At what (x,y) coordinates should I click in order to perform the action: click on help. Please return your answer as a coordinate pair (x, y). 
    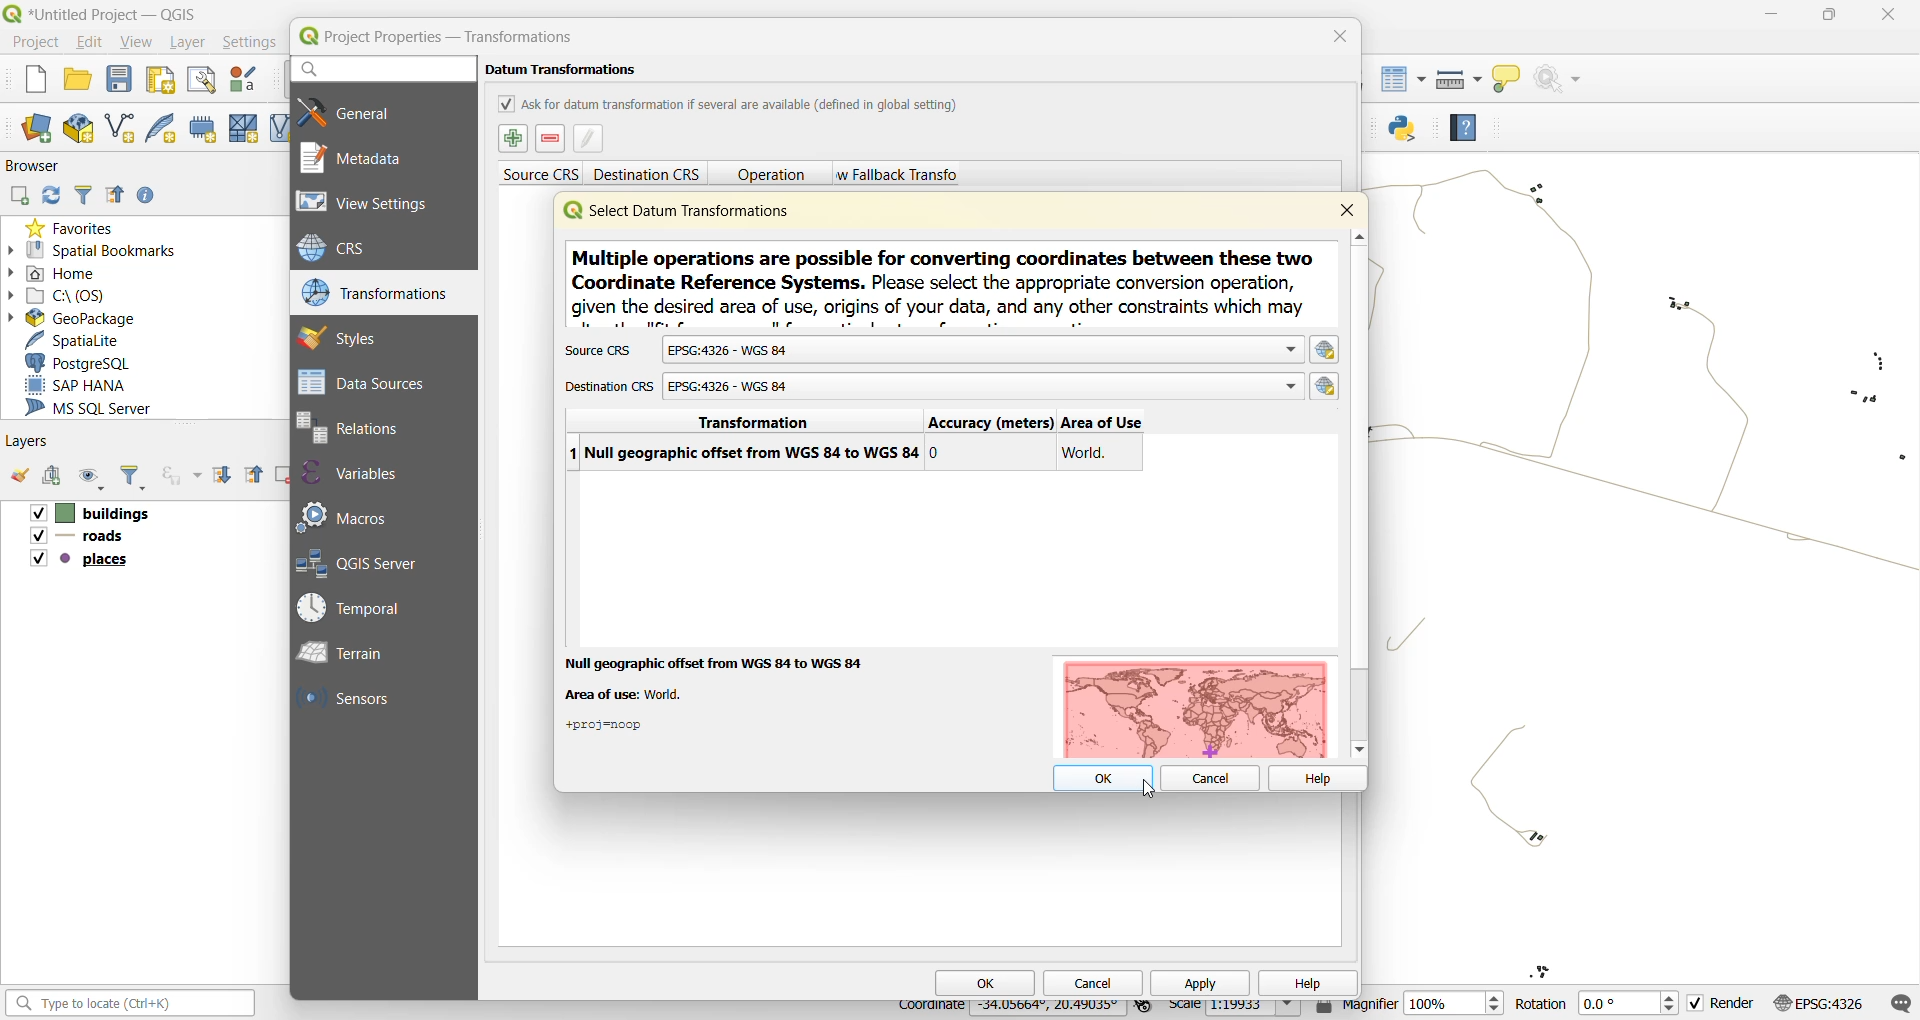
    Looking at the image, I should click on (1316, 778).